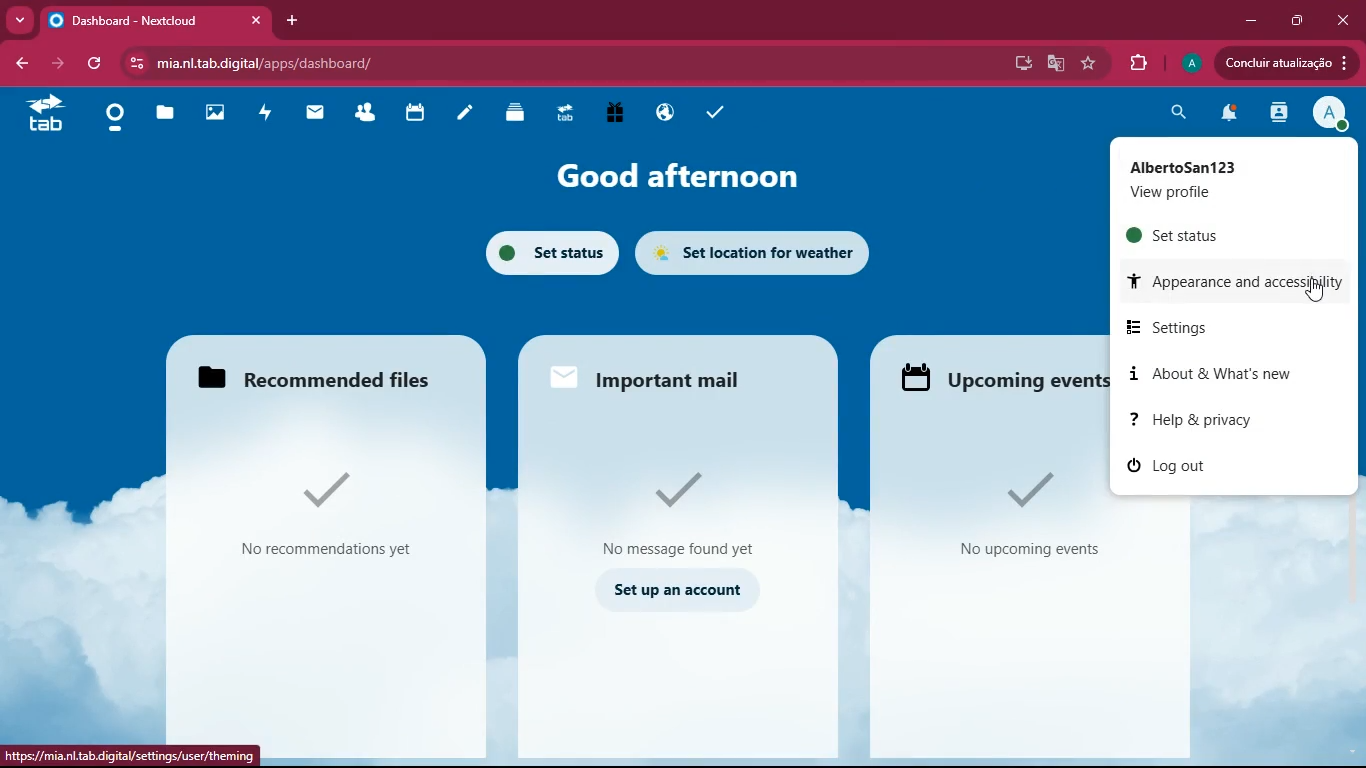 The width and height of the screenshot is (1366, 768). I want to click on mail, so click(322, 115).